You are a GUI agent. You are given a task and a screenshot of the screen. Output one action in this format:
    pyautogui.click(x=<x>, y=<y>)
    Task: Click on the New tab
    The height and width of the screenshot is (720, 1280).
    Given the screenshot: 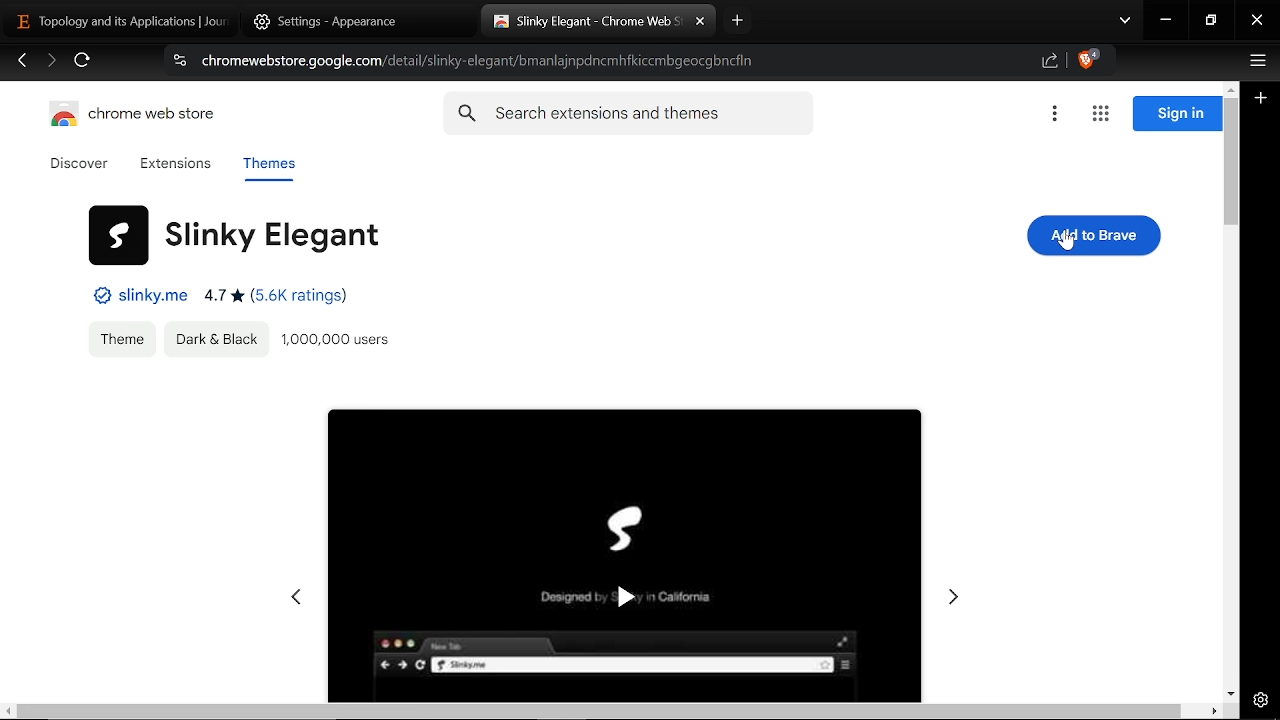 What is the action you would take?
    pyautogui.click(x=738, y=20)
    